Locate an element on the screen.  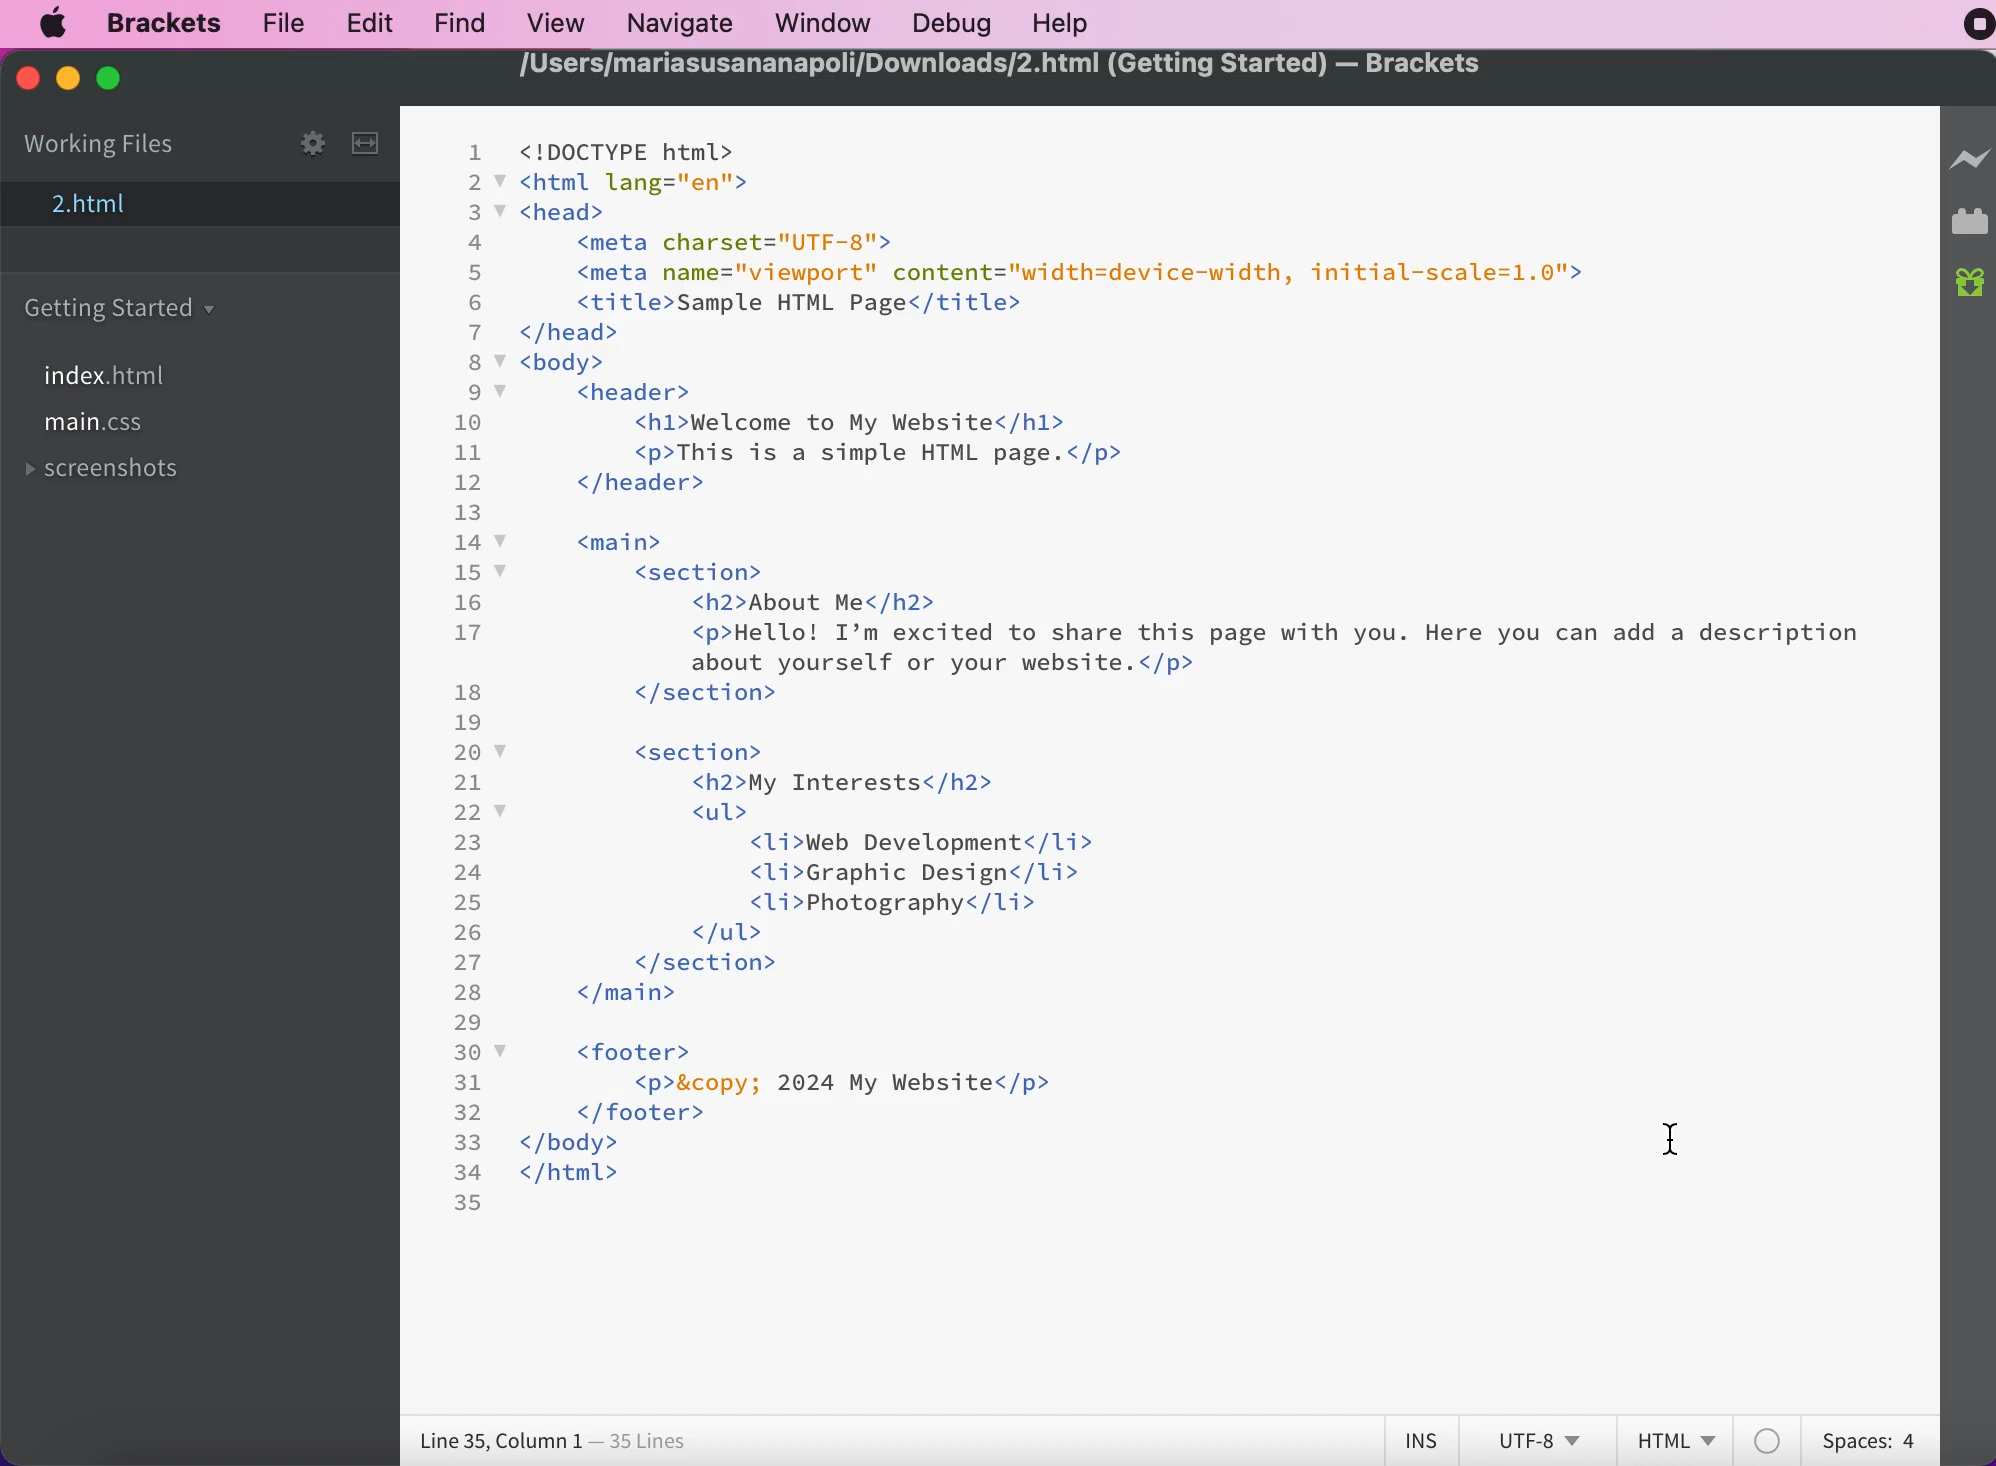
24 is located at coordinates (469, 872).